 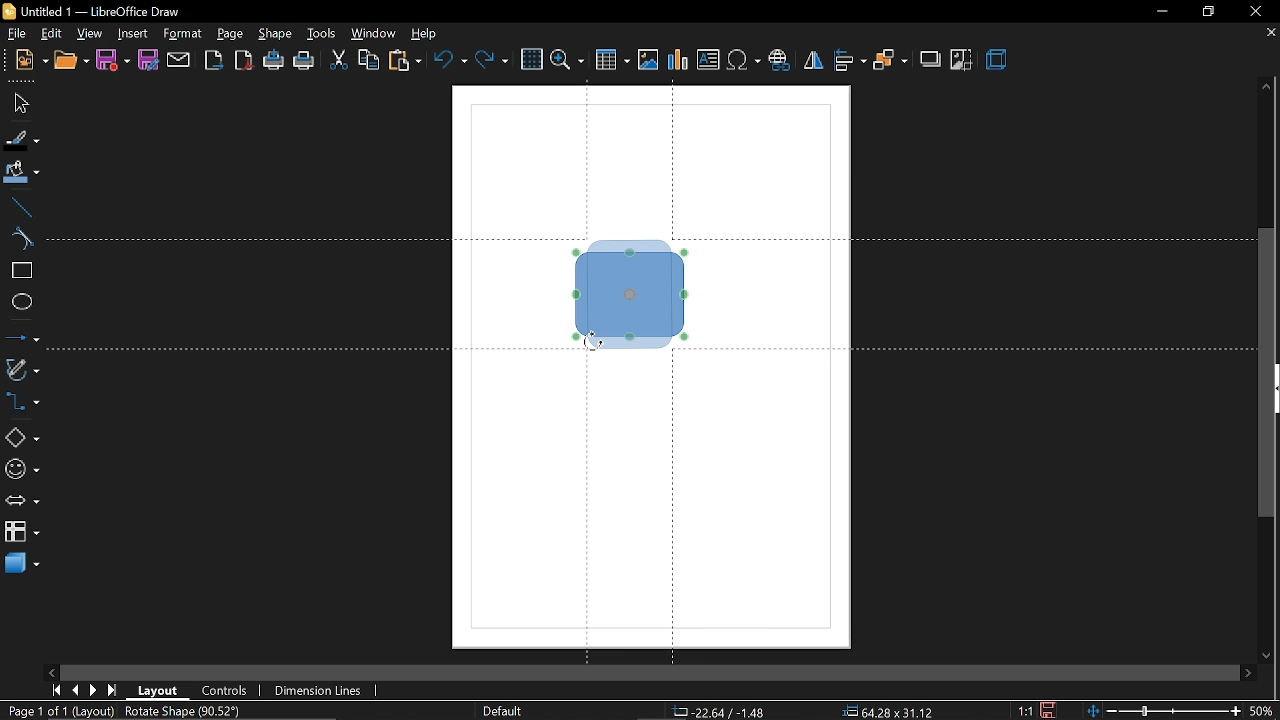 I want to click on fill line, so click(x=21, y=140).